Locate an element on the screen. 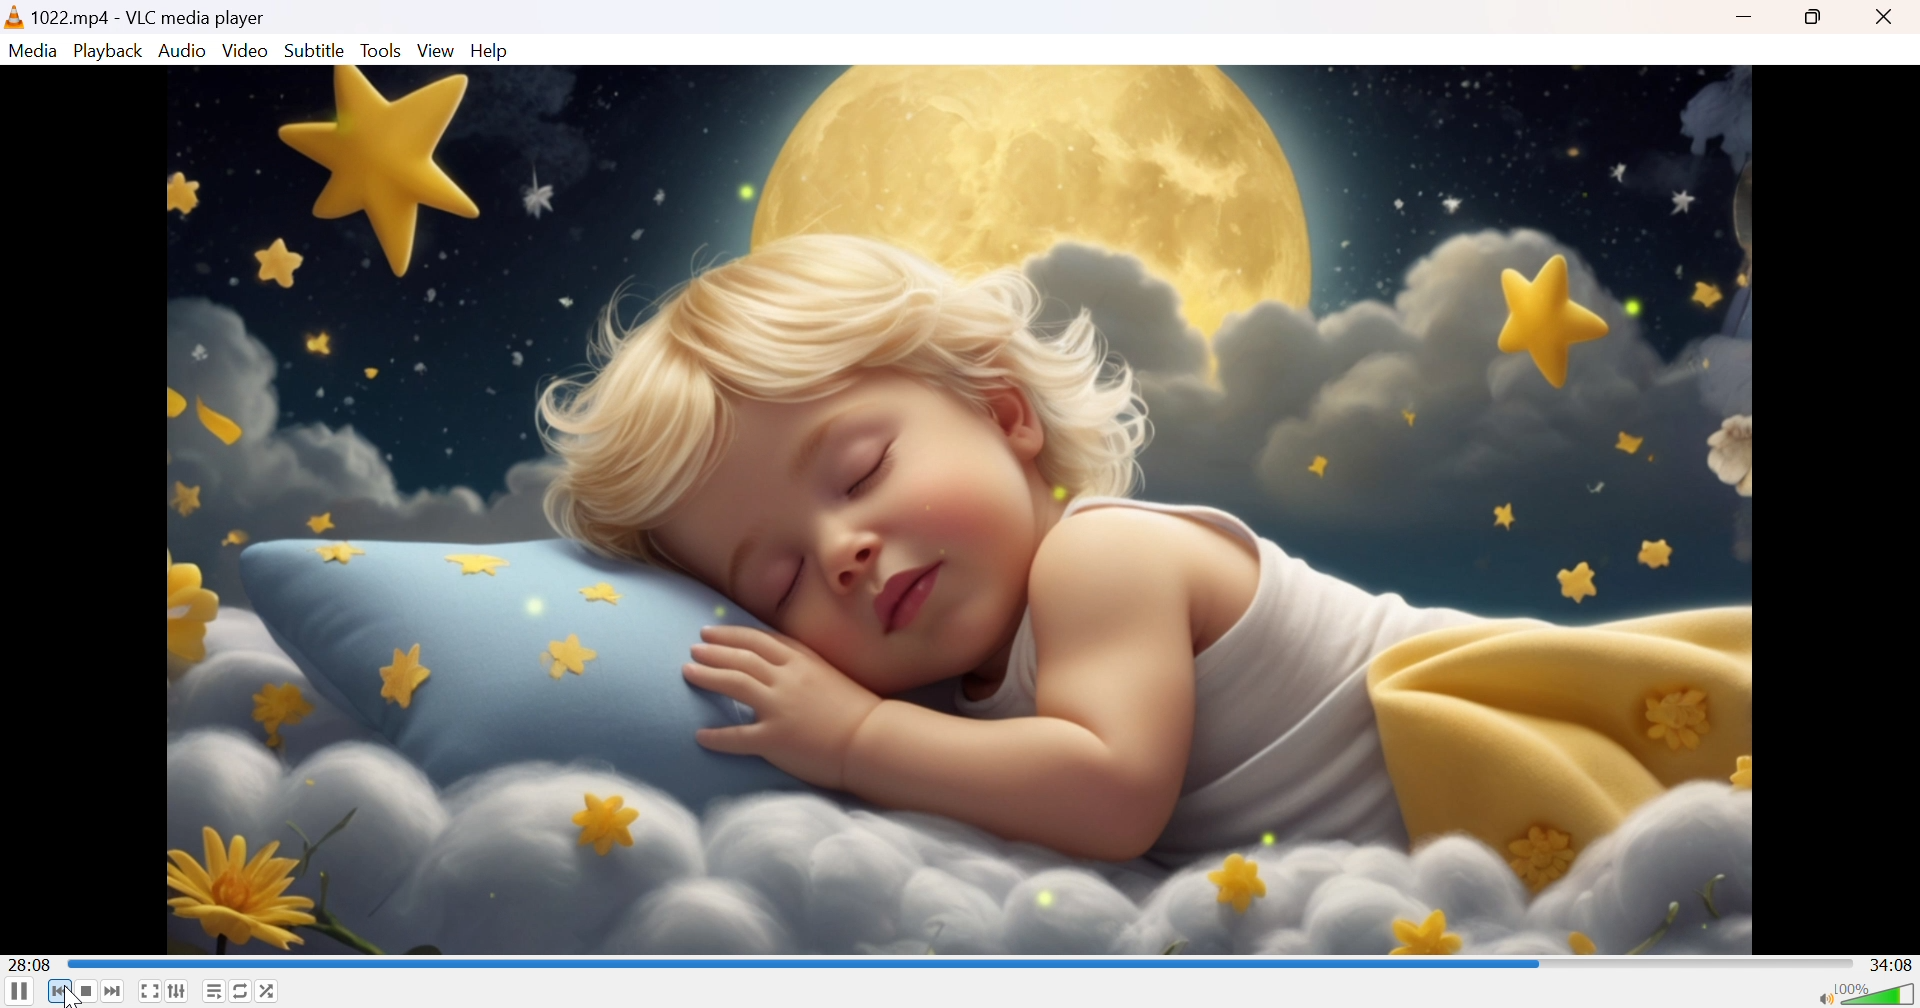  Volume is located at coordinates (1878, 992).